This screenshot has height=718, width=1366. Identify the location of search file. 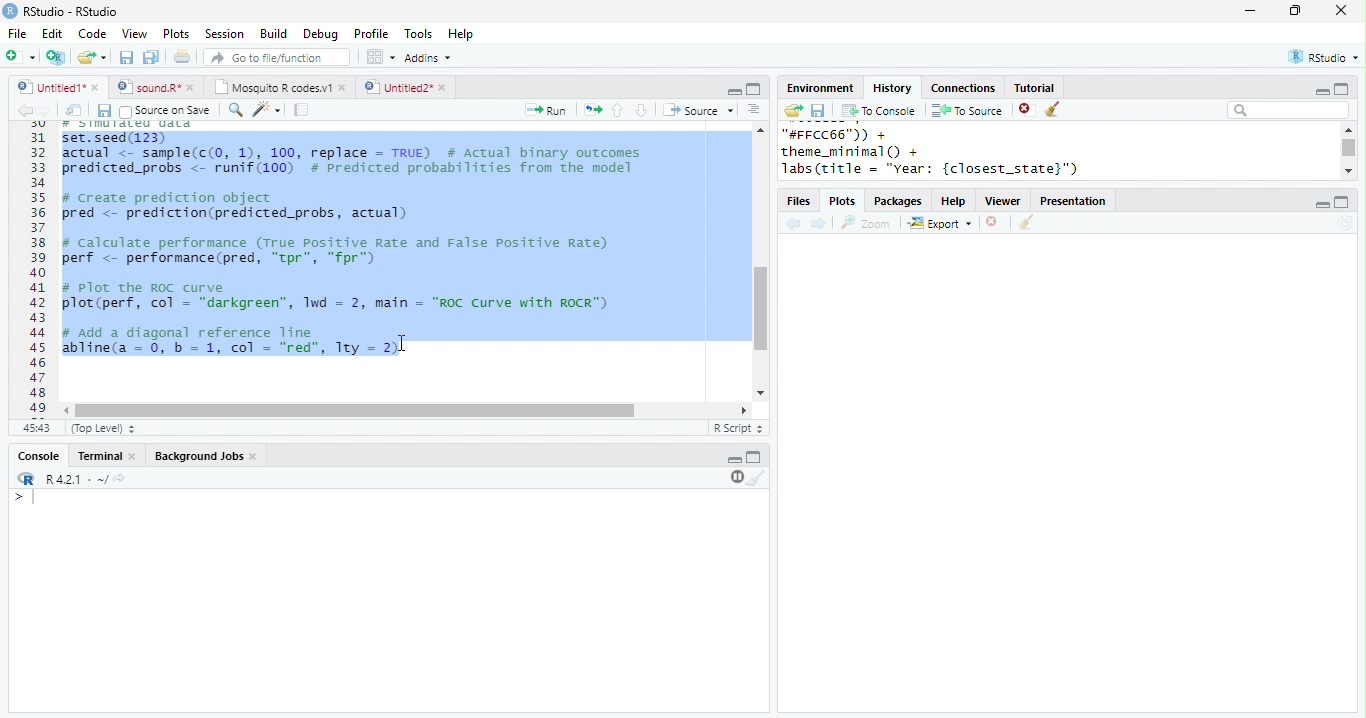
(278, 57).